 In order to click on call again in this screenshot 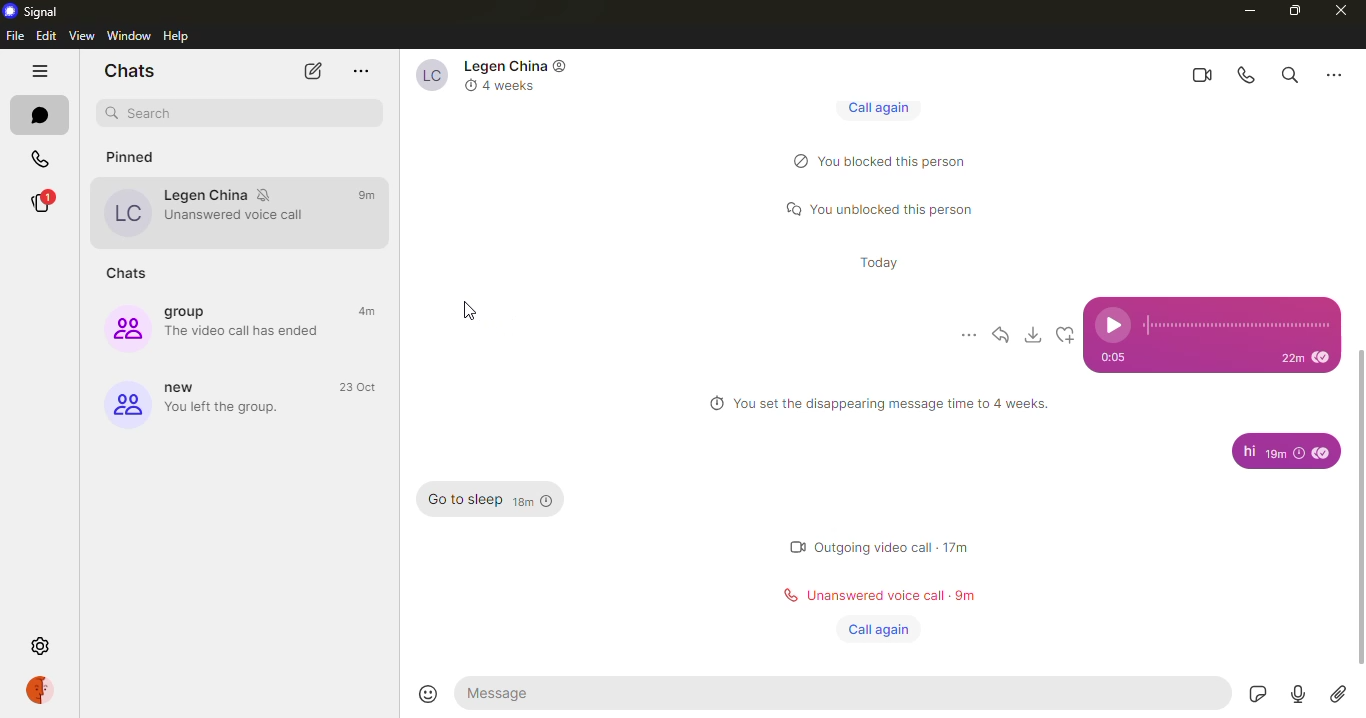, I will do `click(873, 107)`.